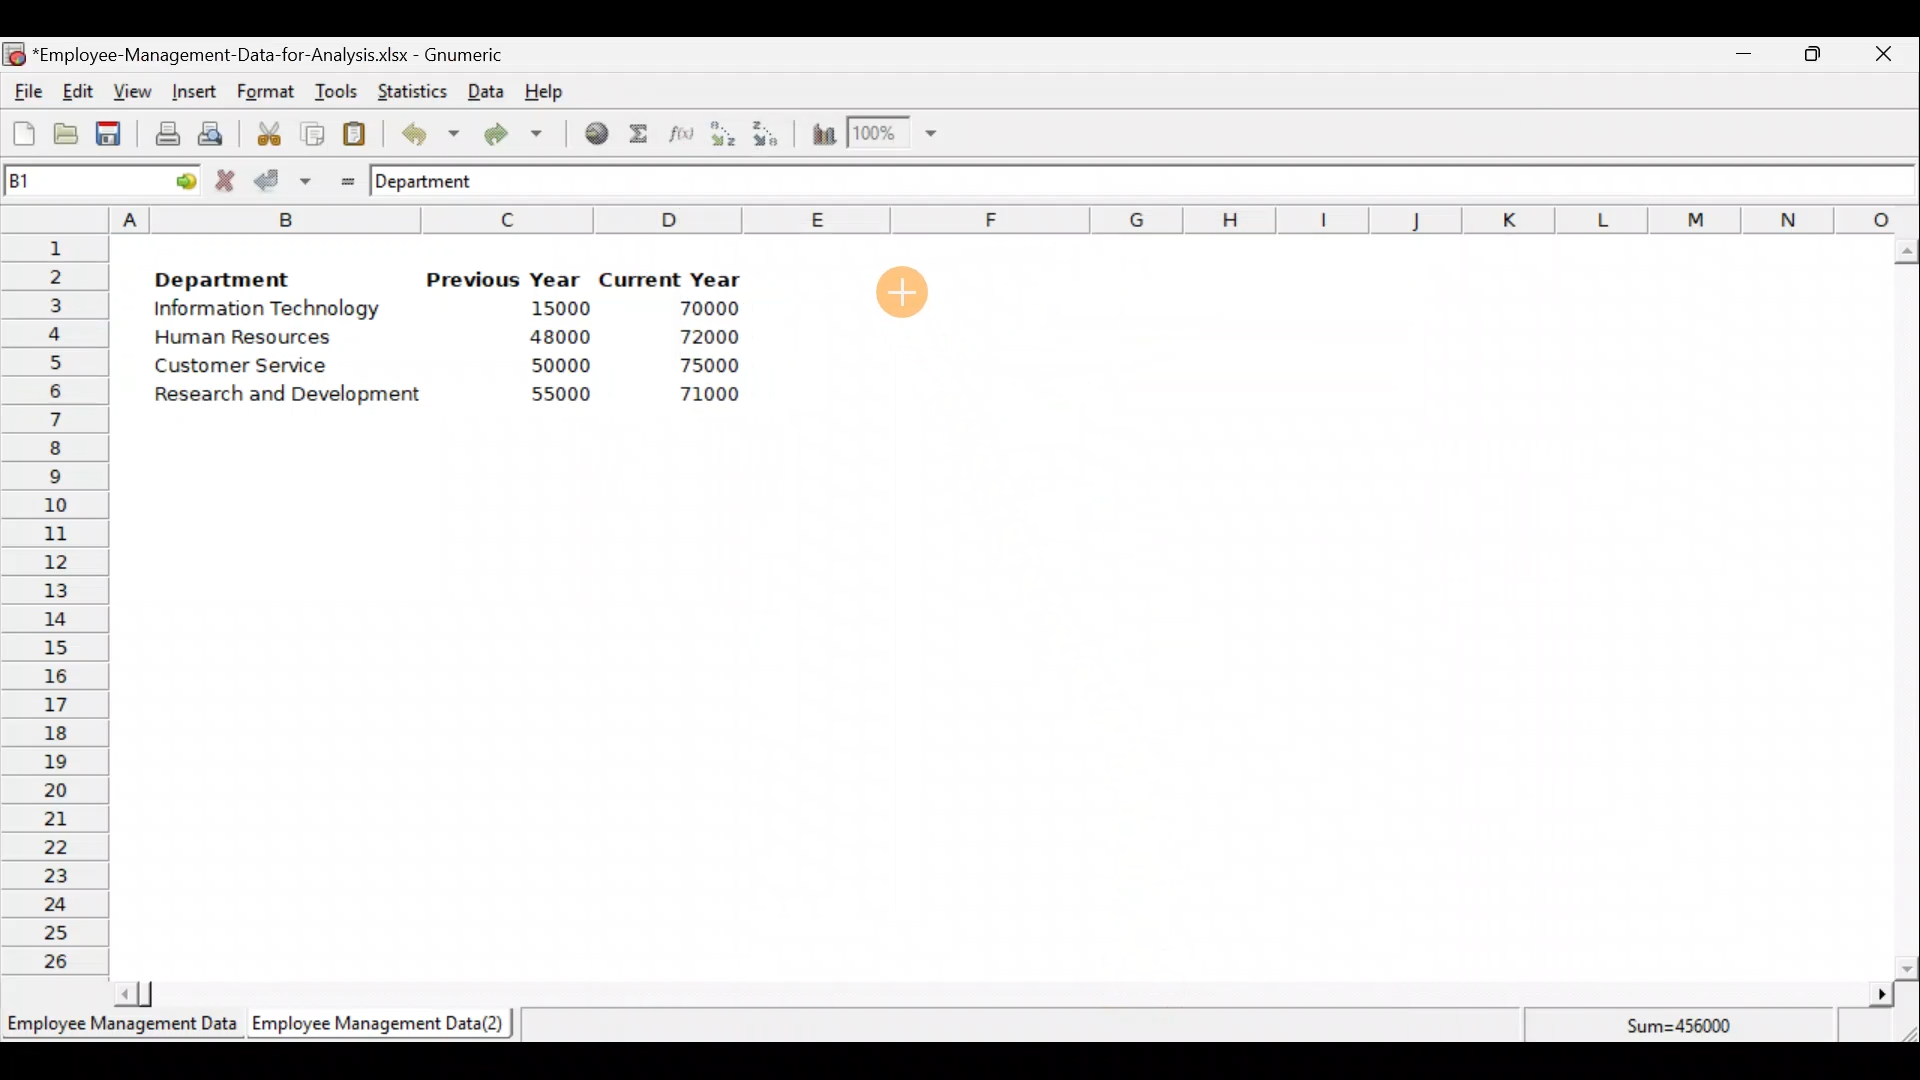  What do you see at coordinates (509, 134) in the screenshot?
I see `Redo undone action` at bounding box center [509, 134].